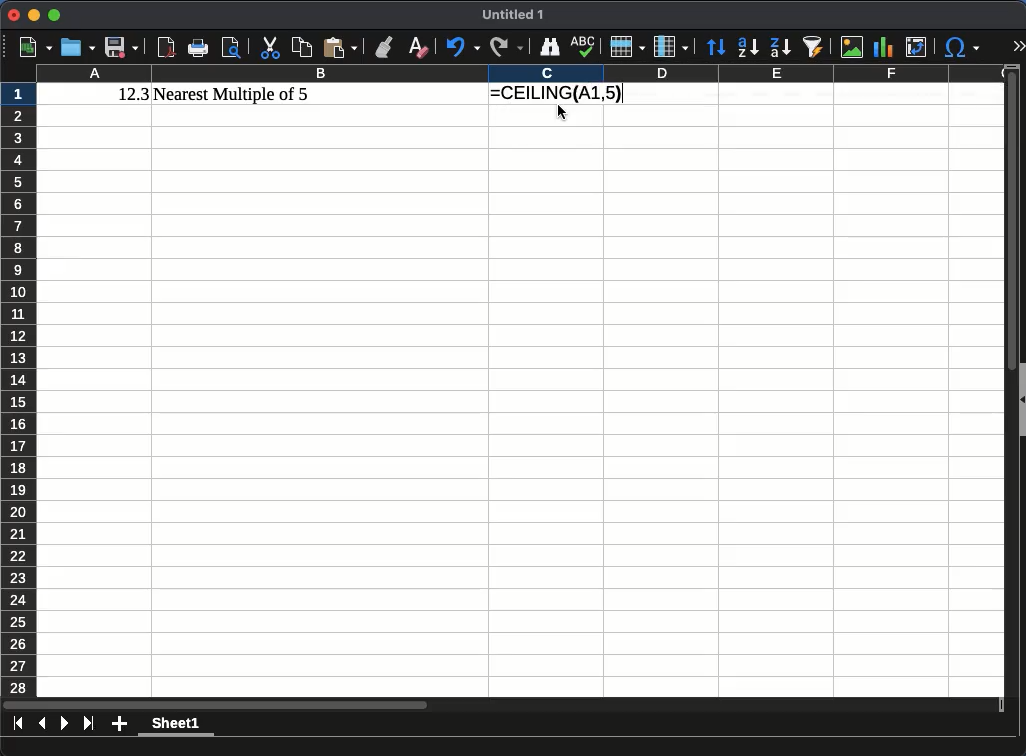 The image size is (1026, 756). What do you see at coordinates (20, 723) in the screenshot?
I see `first sheet` at bounding box center [20, 723].